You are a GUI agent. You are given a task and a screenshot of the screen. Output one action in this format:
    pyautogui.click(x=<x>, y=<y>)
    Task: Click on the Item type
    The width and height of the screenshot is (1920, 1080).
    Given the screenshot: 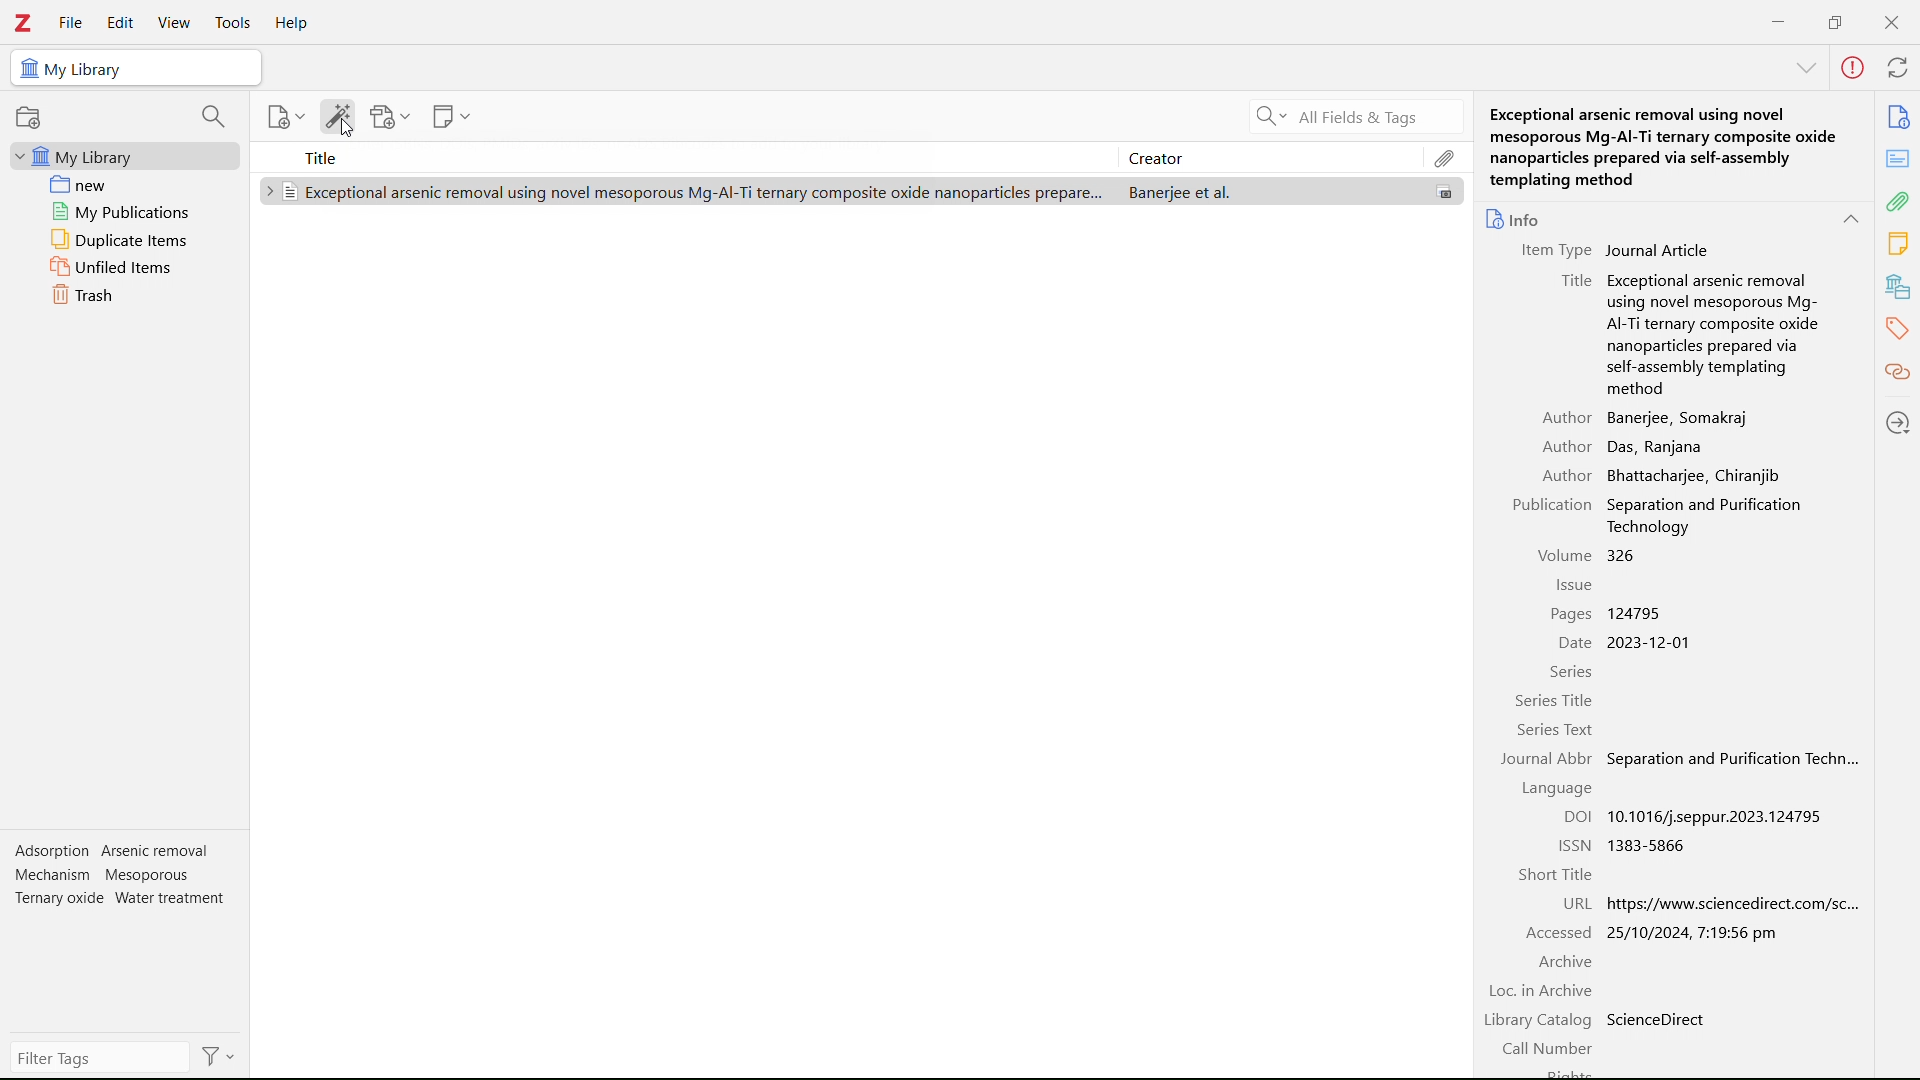 What is the action you would take?
    pyautogui.click(x=1550, y=251)
    